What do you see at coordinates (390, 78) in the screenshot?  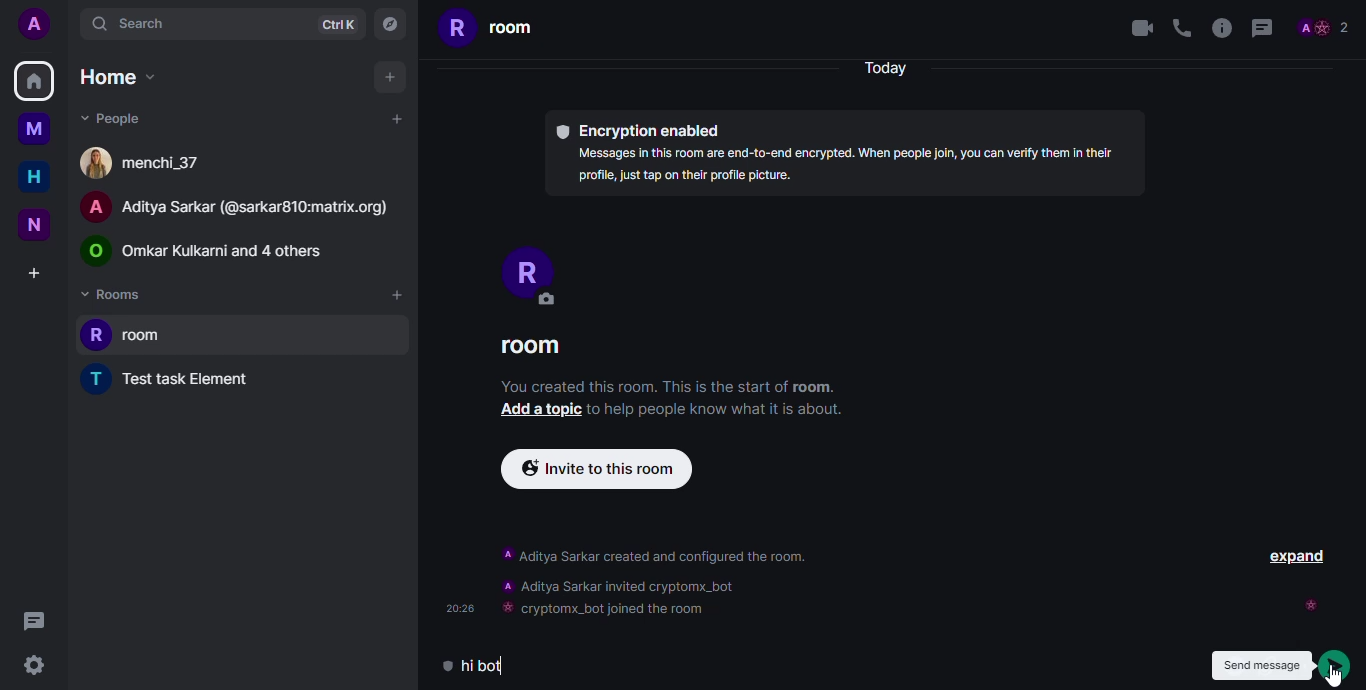 I see `add` at bounding box center [390, 78].